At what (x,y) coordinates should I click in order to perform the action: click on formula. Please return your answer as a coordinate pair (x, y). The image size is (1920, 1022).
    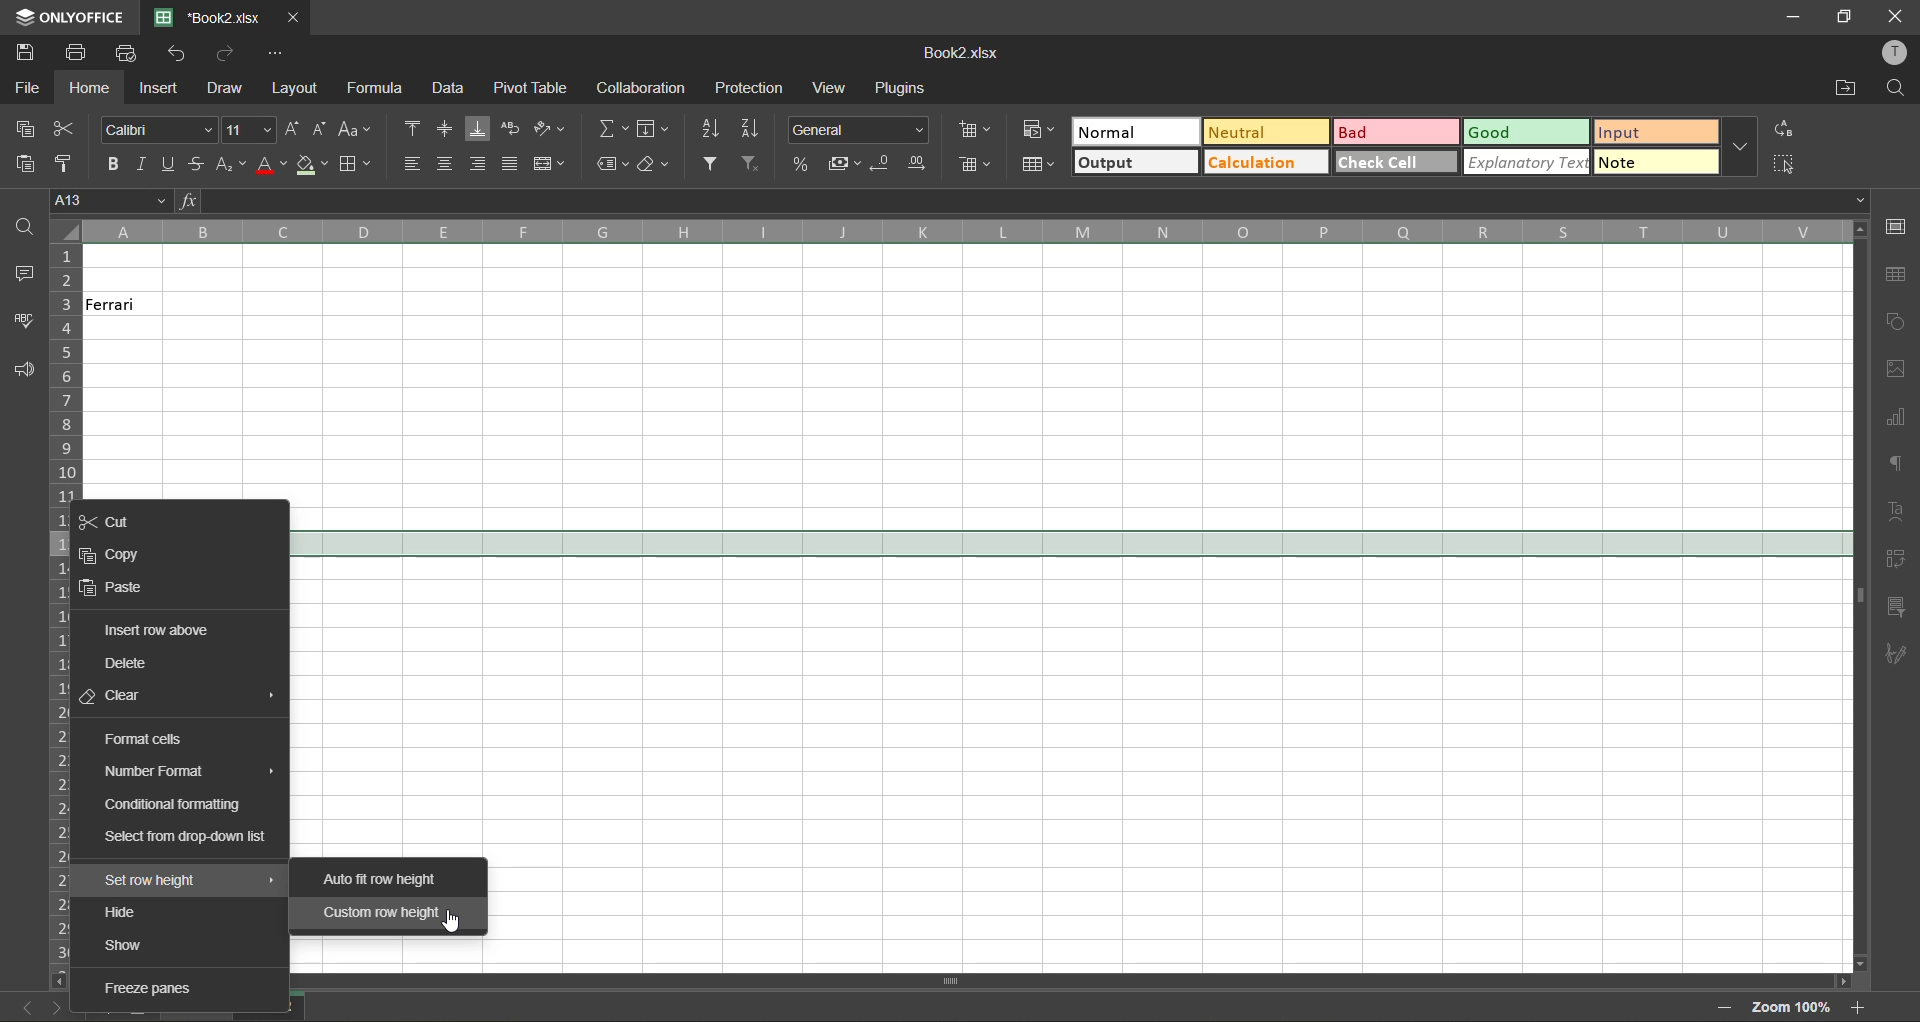
    Looking at the image, I should click on (377, 87).